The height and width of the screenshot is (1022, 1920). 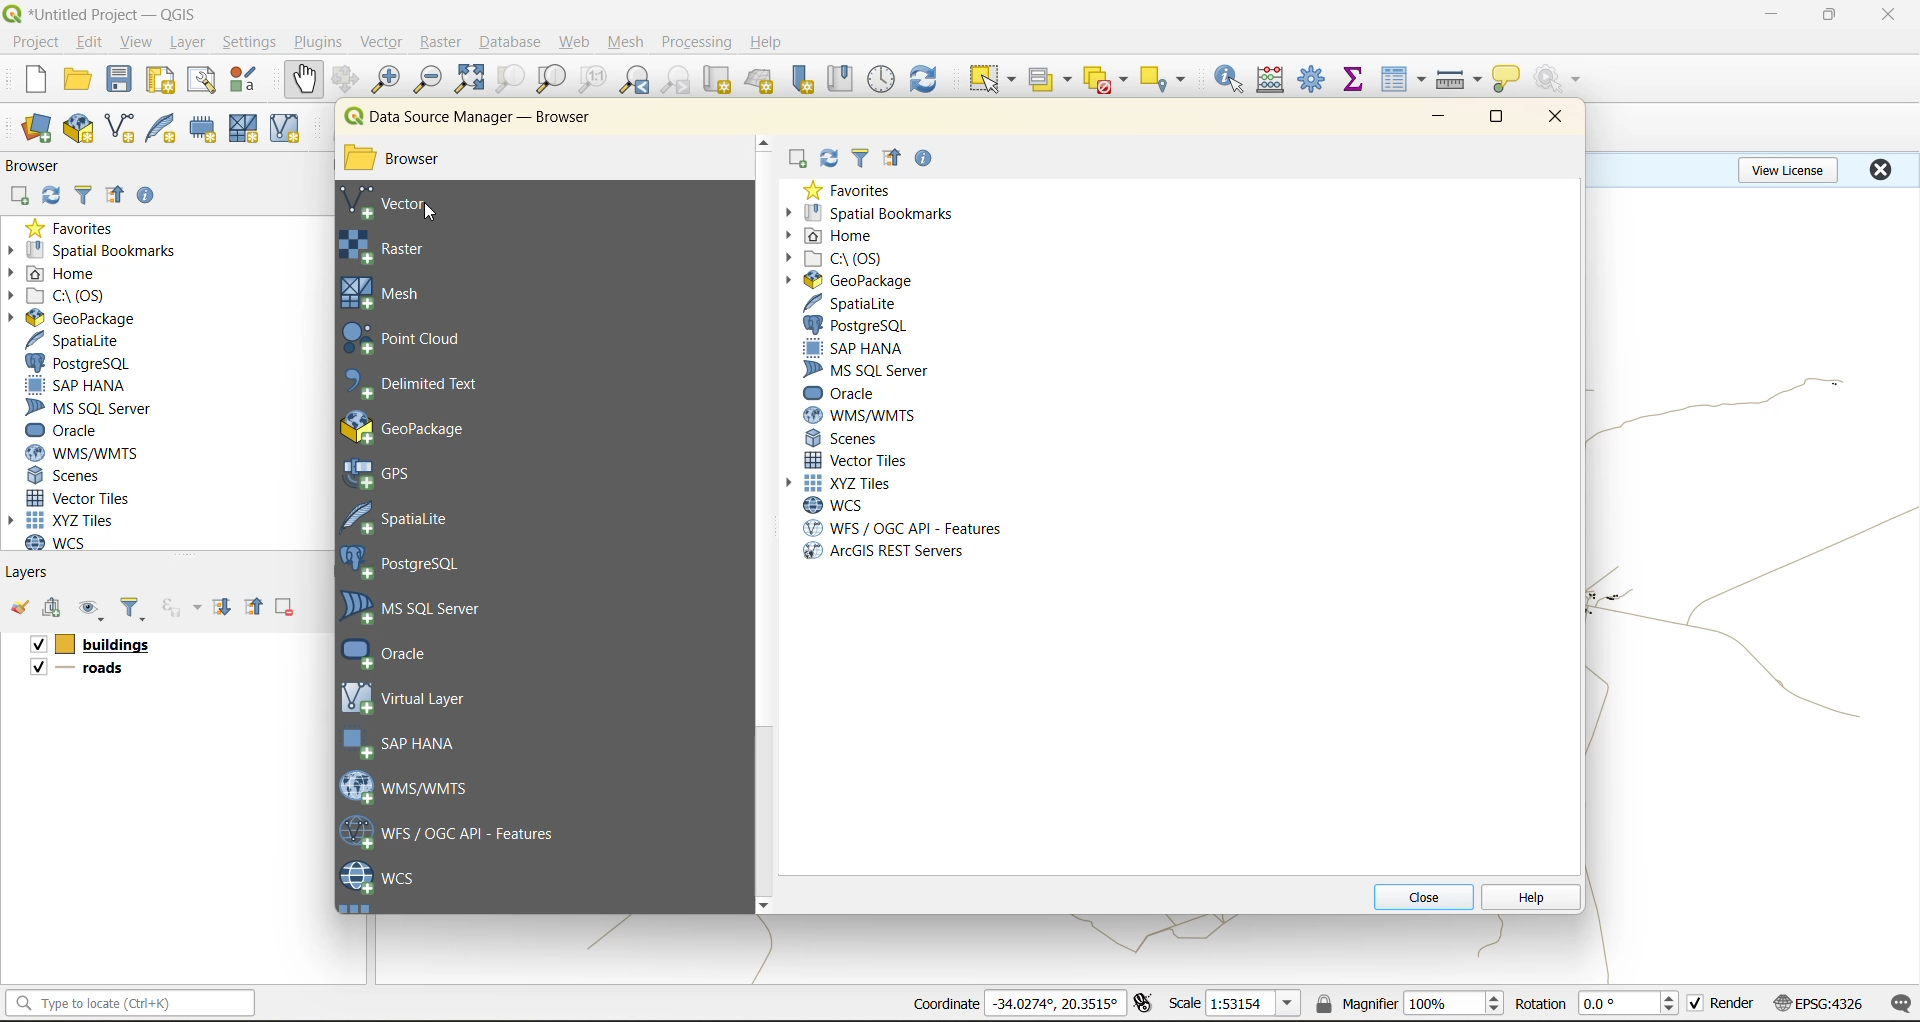 What do you see at coordinates (1422, 896) in the screenshot?
I see `close` at bounding box center [1422, 896].